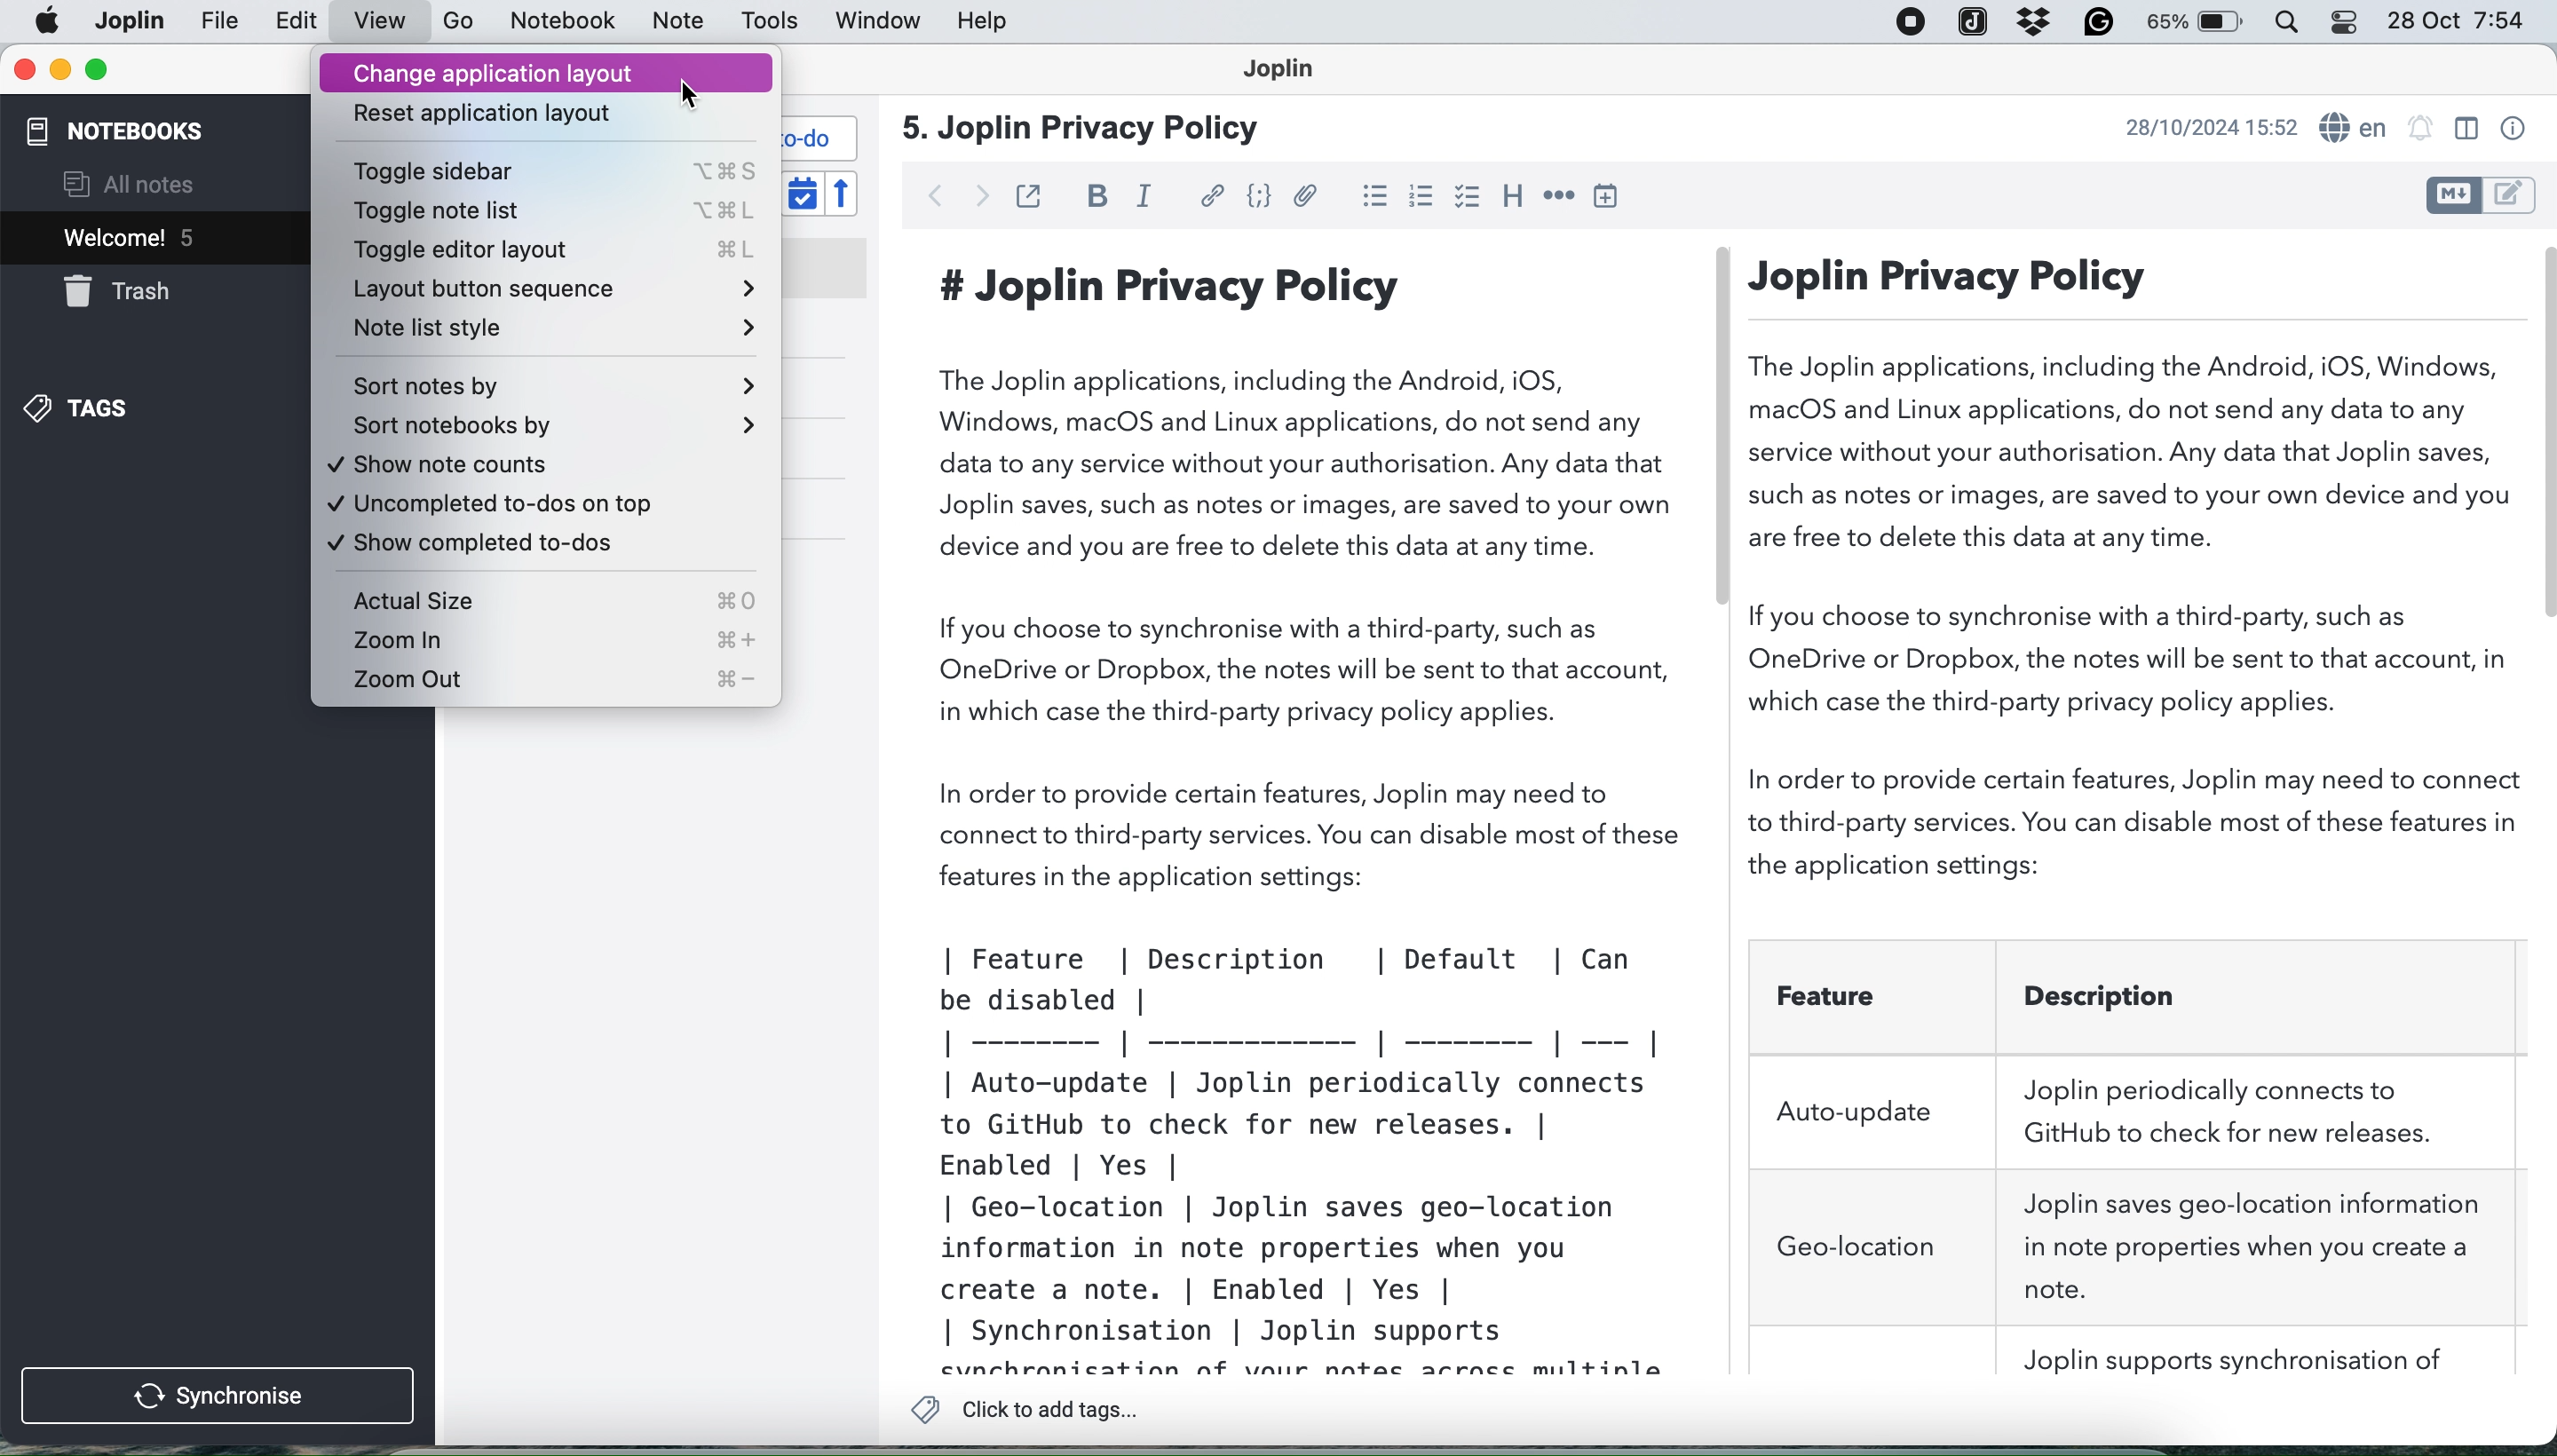 The width and height of the screenshot is (2557, 1456). Describe the element at coordinates (842, 192) in the screenshot. I see `reverse order` at that location.